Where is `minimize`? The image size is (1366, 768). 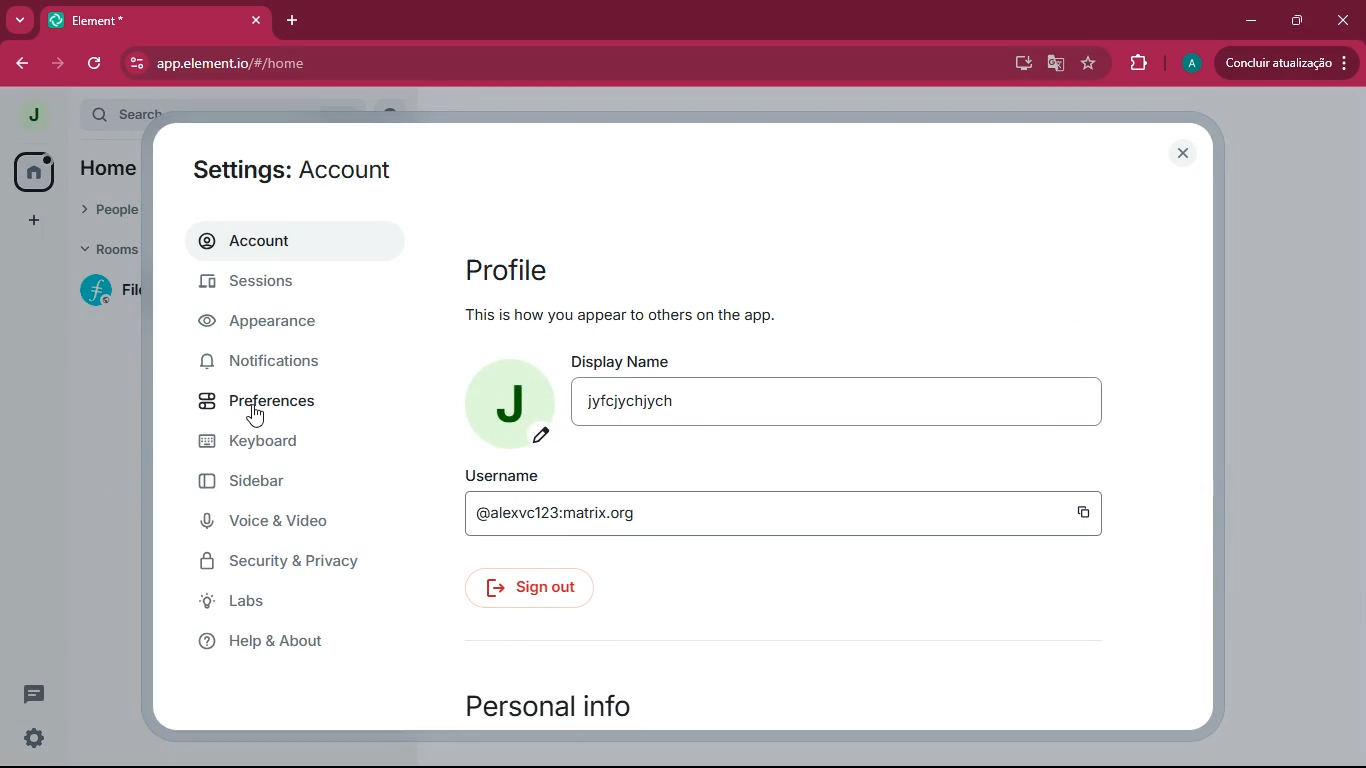 minimize is located at coordinates (1248, 22).